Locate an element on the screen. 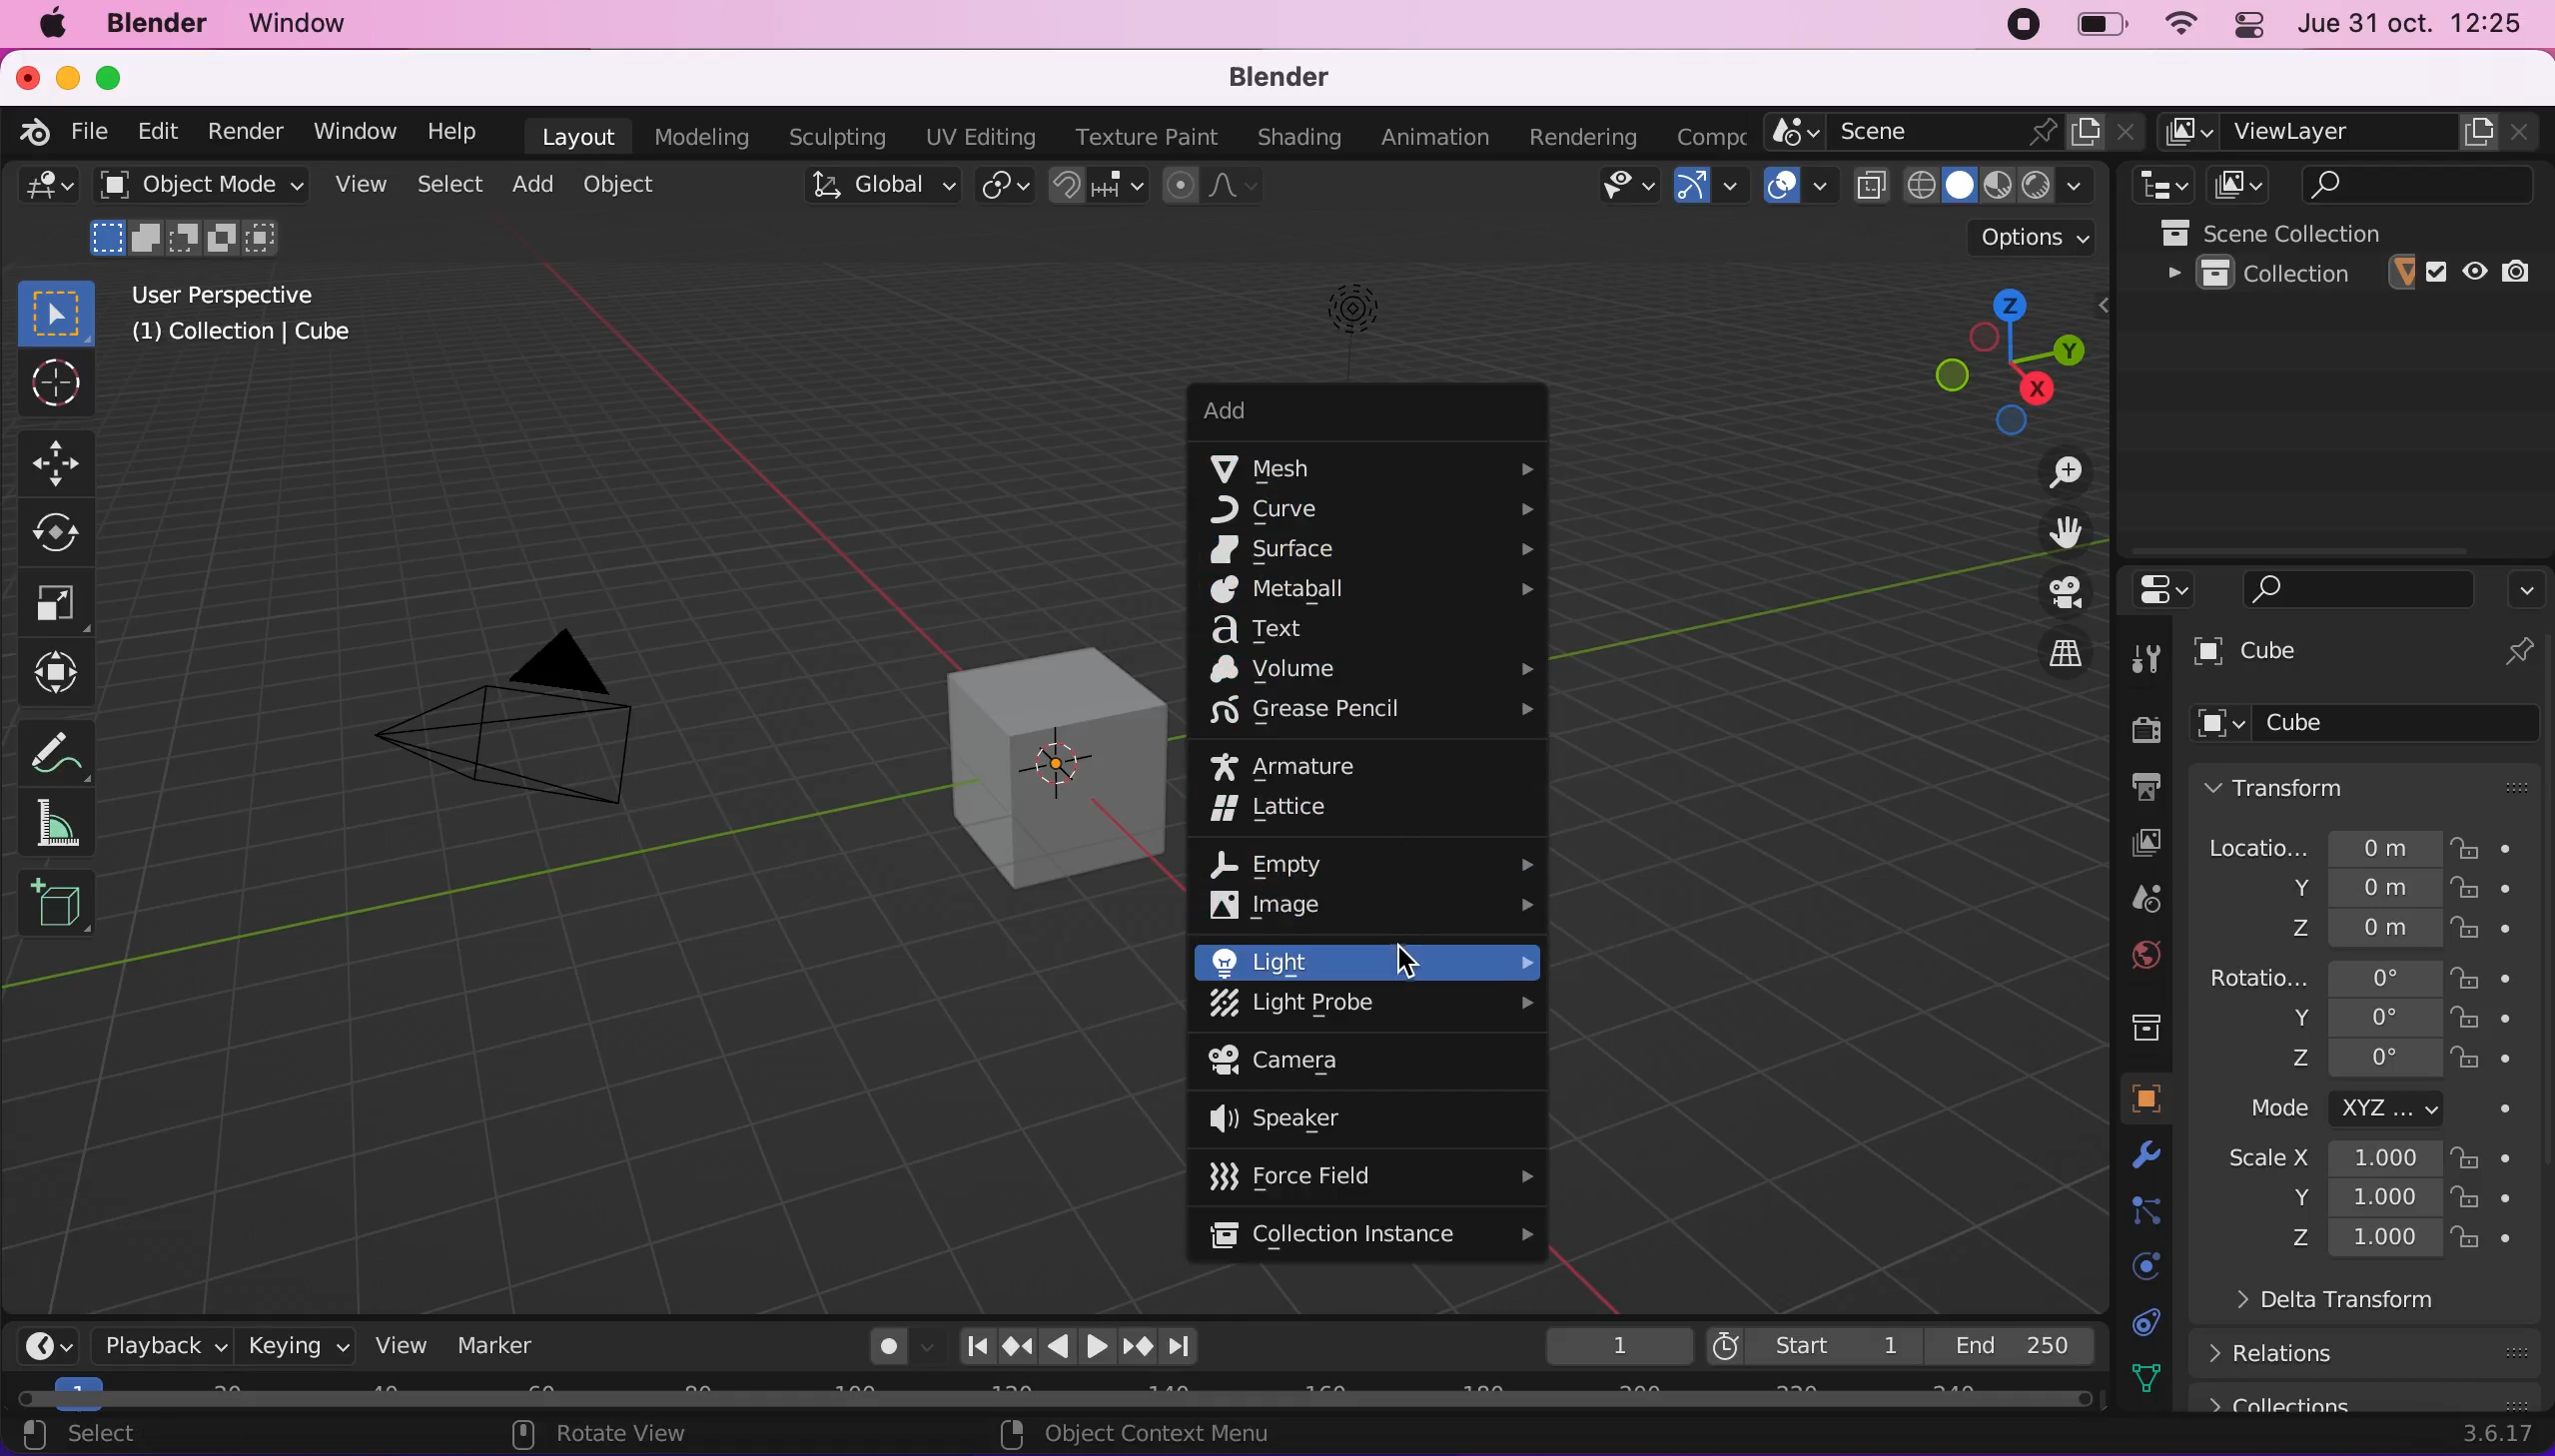  z 1.000 is located at coordinates (2366, 1240).